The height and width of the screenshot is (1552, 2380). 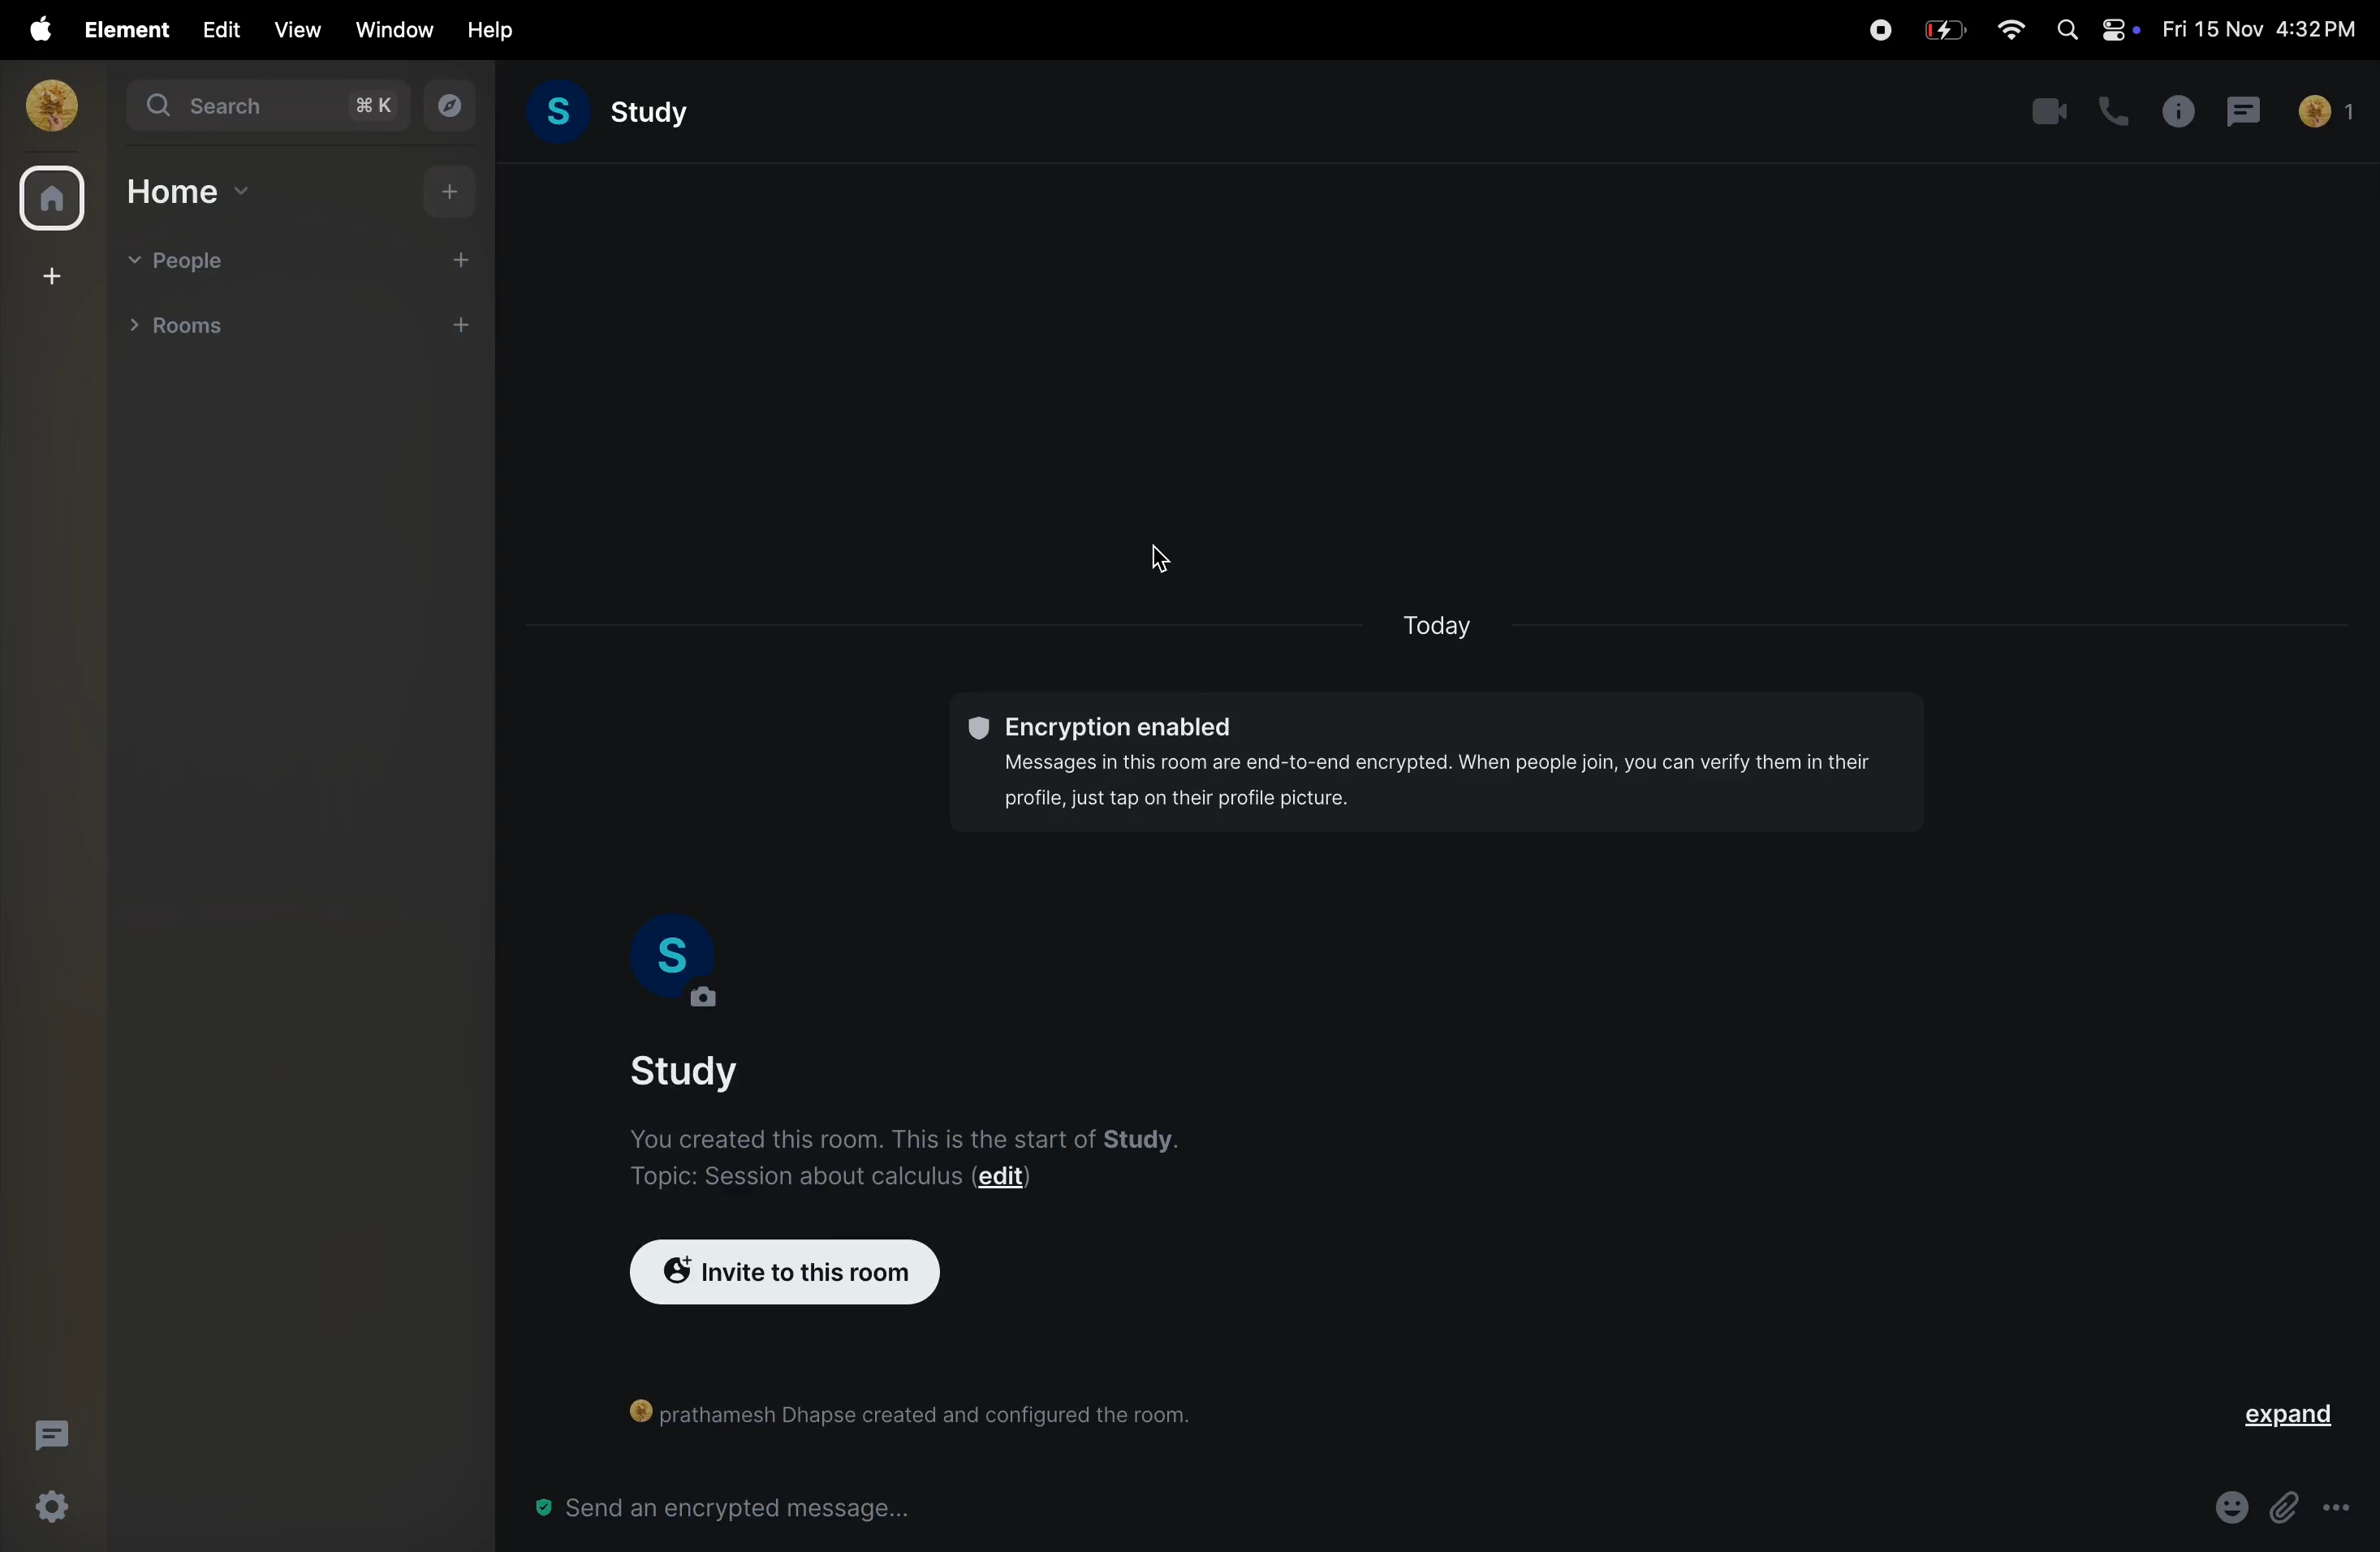 I want to click on search bar, so click(x=271, y=110).